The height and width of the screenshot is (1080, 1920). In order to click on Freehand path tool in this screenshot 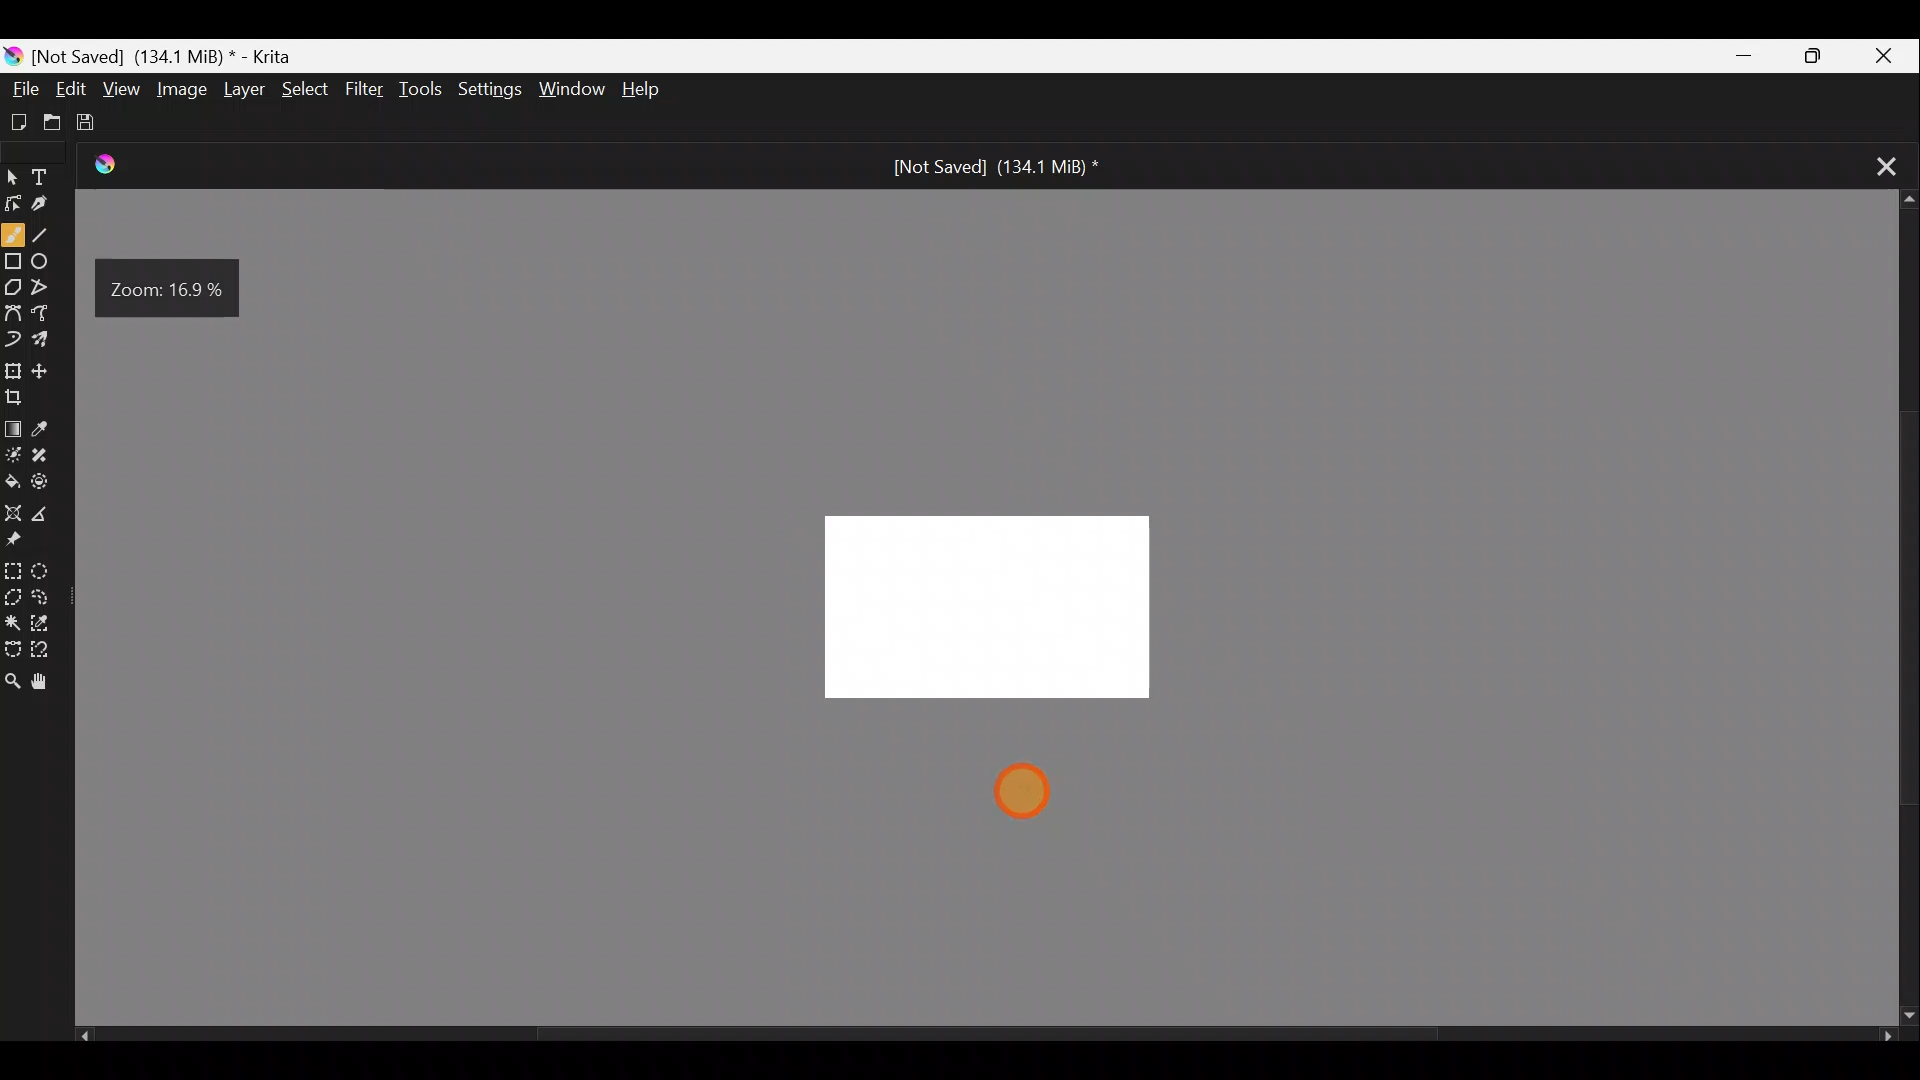, I will do `click(46, 311)`.